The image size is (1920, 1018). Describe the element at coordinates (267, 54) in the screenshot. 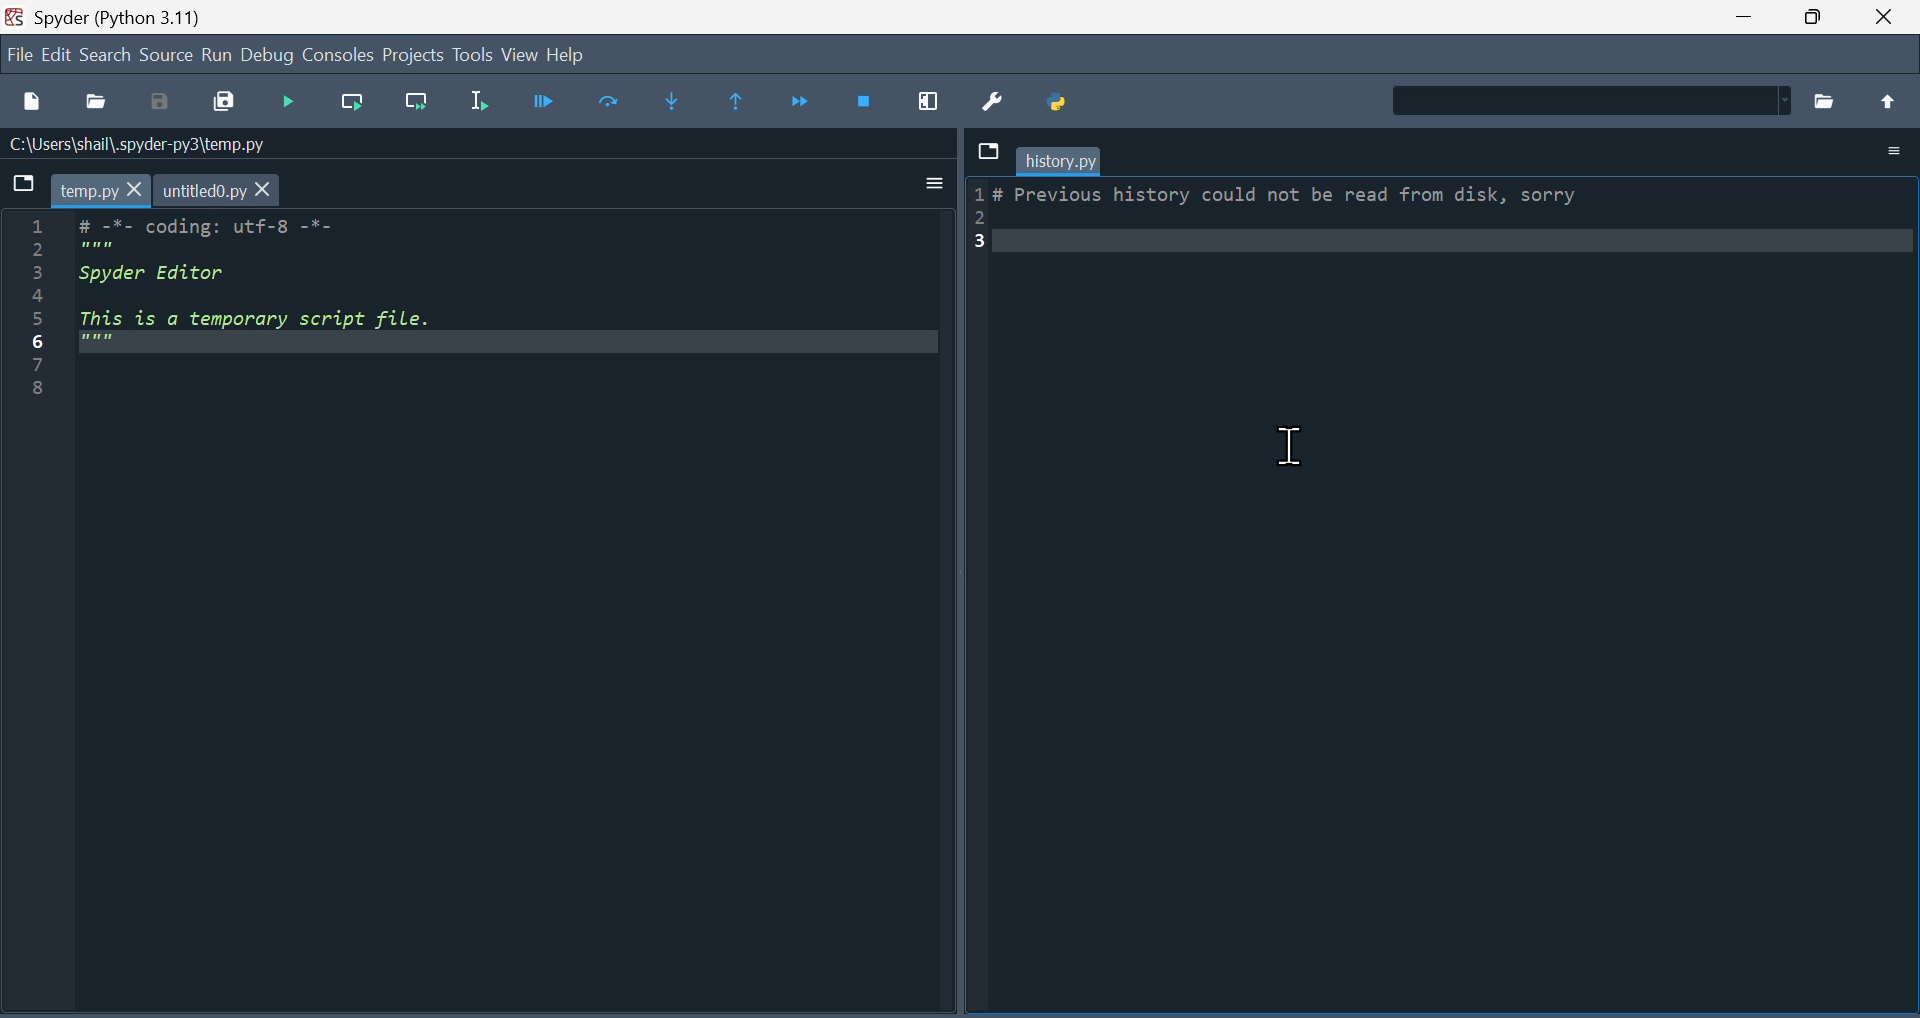

I see `Debug` at that location.